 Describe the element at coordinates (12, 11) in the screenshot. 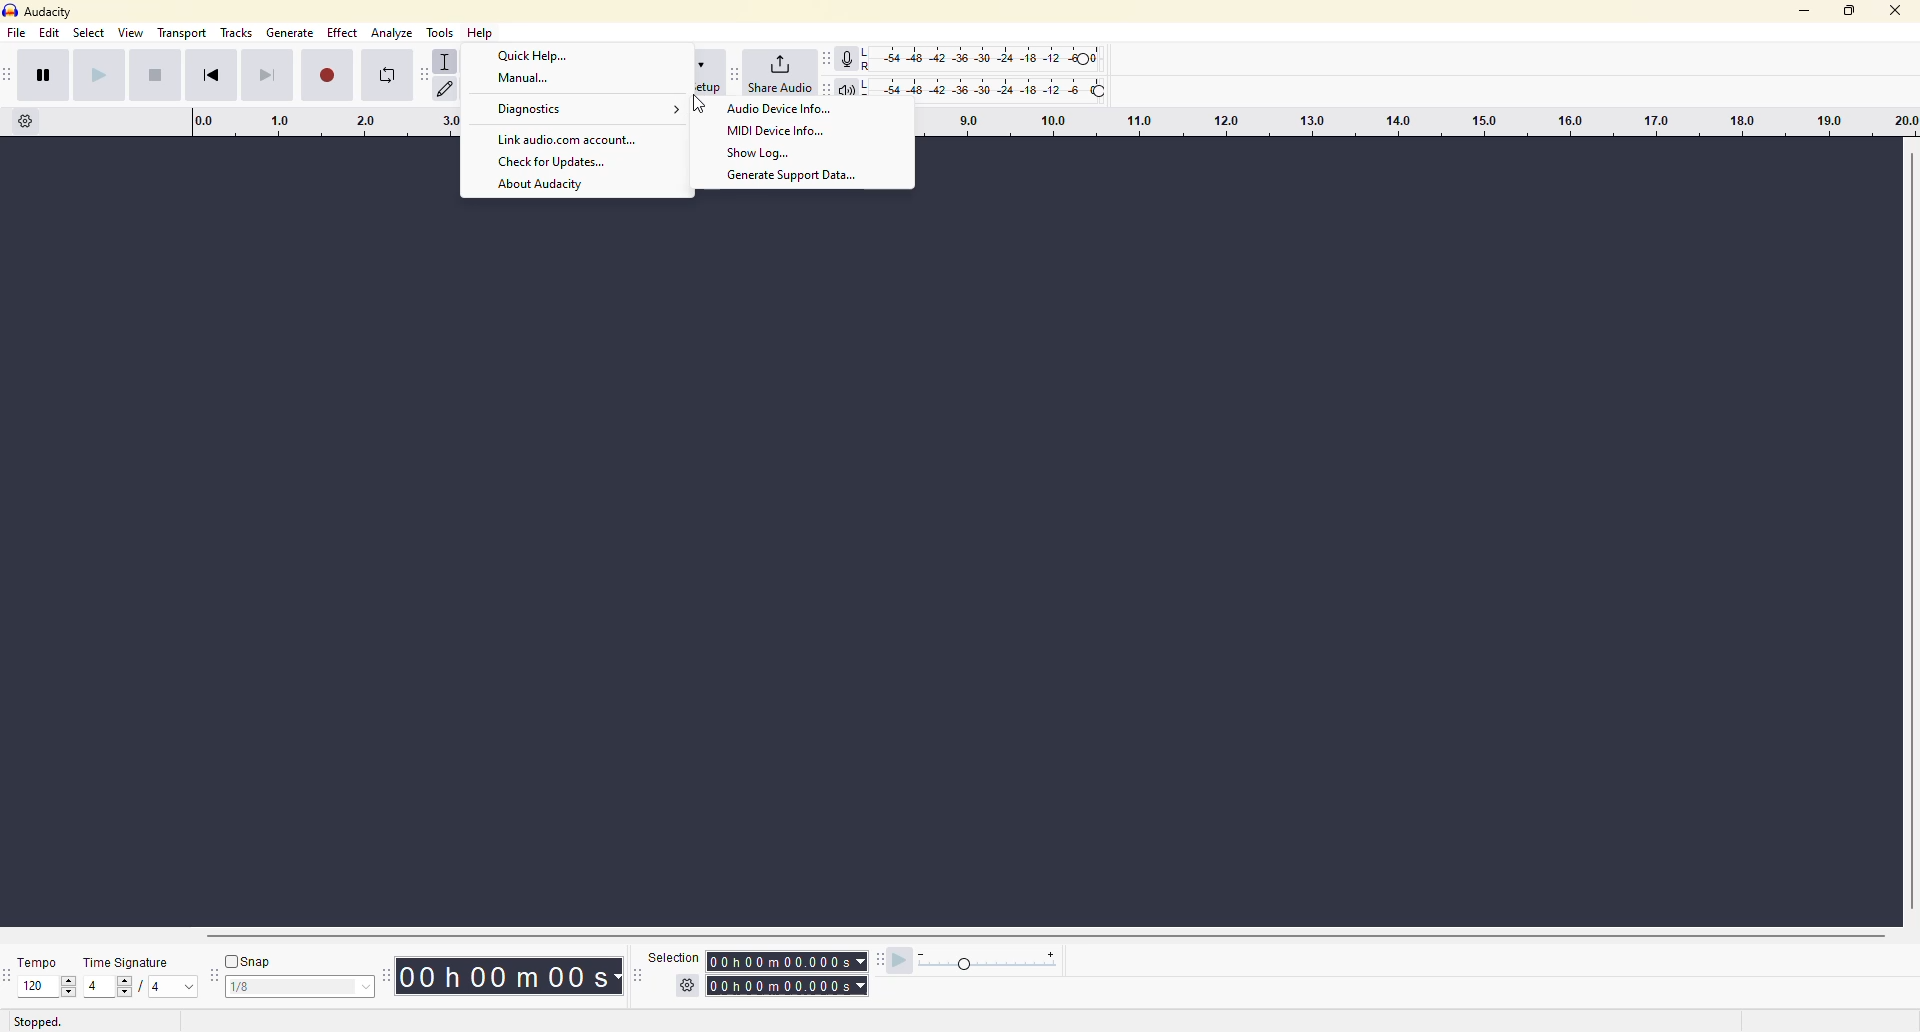

I see `audacity logo` at that location.